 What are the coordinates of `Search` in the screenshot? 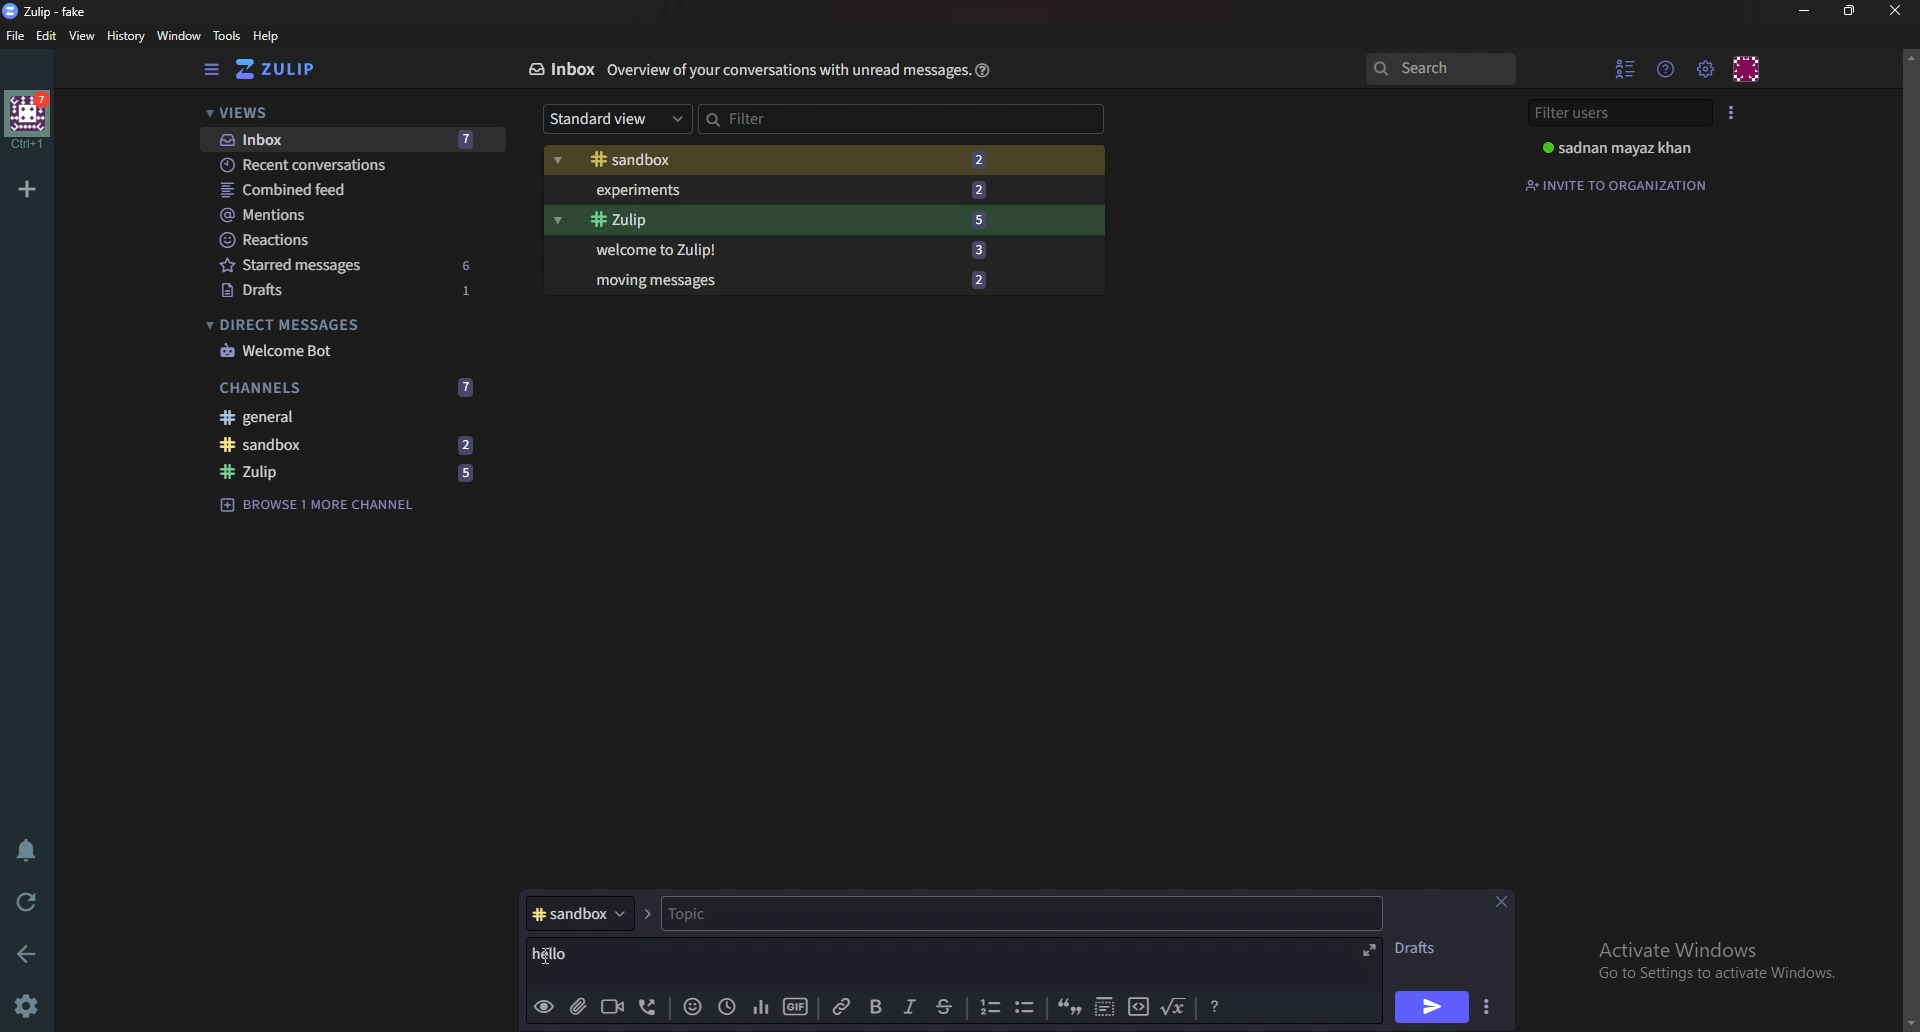 It's located at (1444, 68).